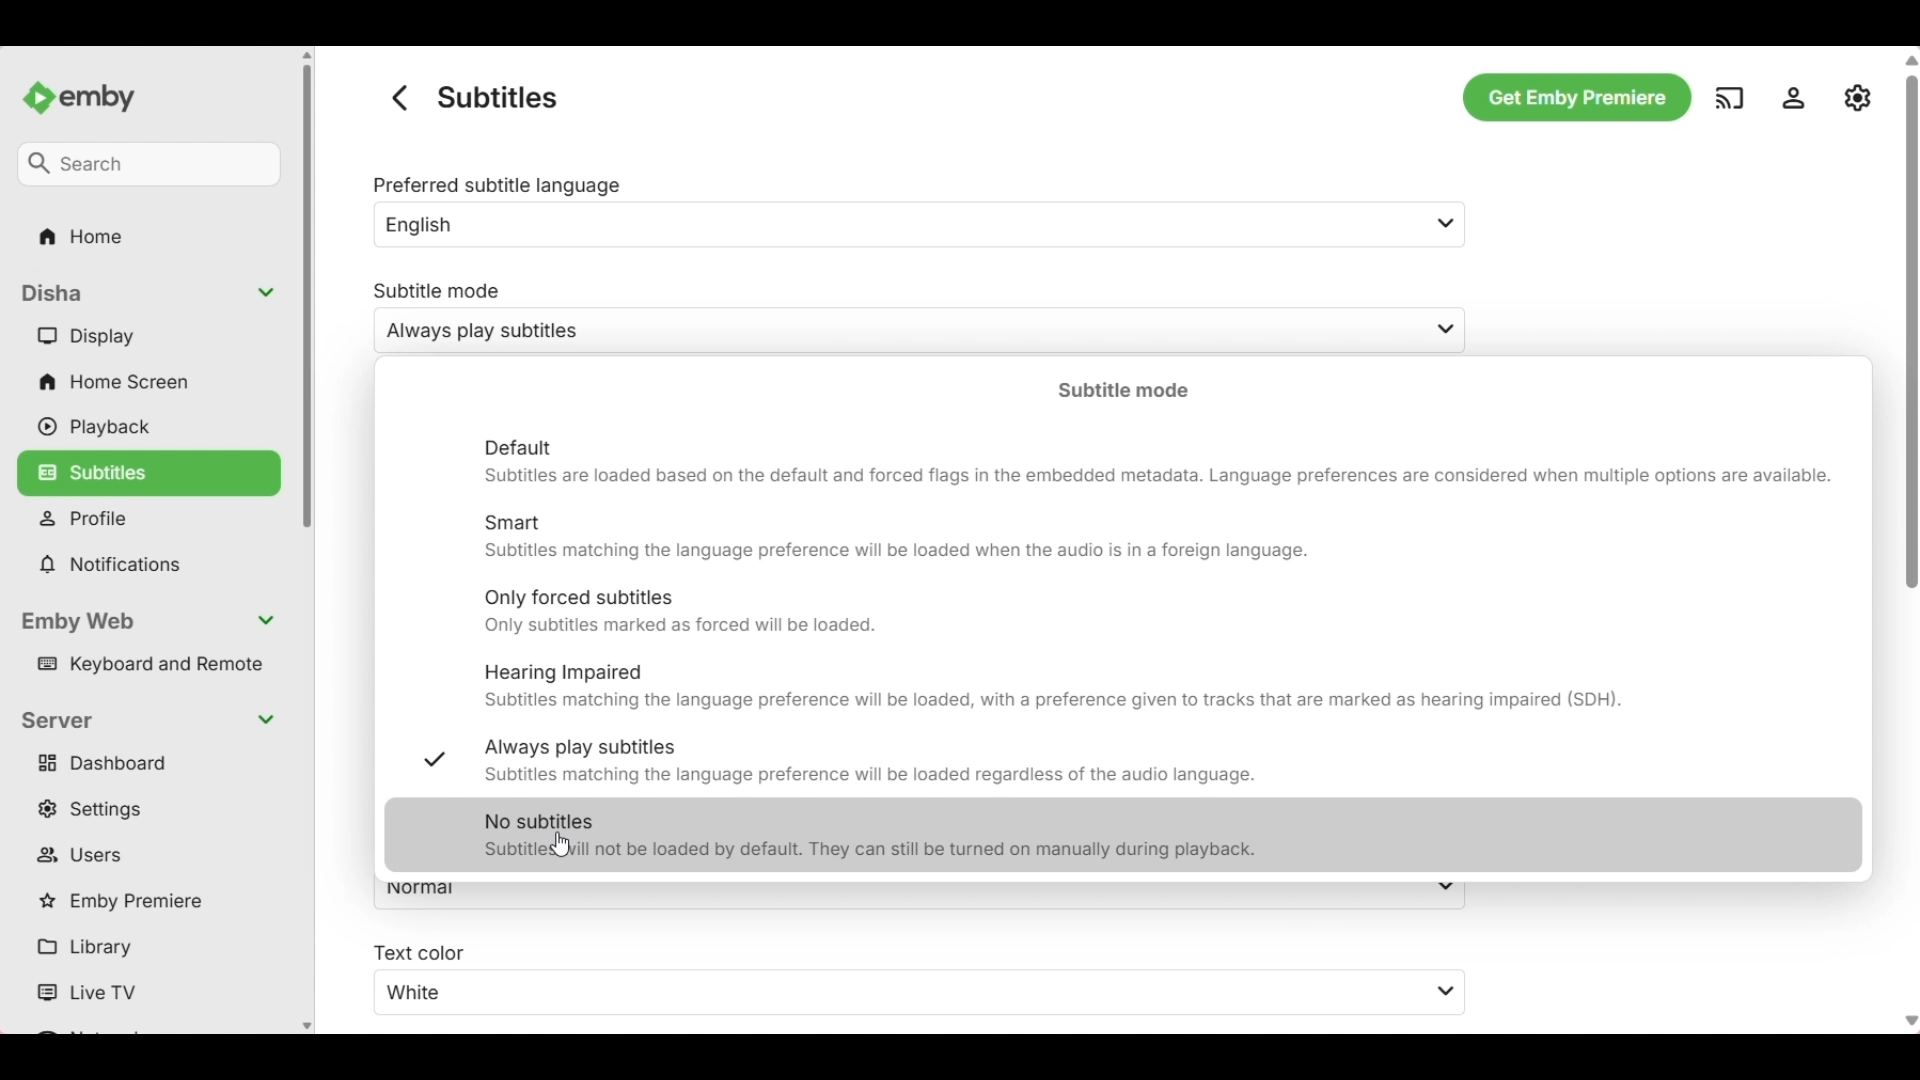  What do you see at coordinates (154, 522) in the screenshot?
I see `Profile` at bounding box center [154, 522].